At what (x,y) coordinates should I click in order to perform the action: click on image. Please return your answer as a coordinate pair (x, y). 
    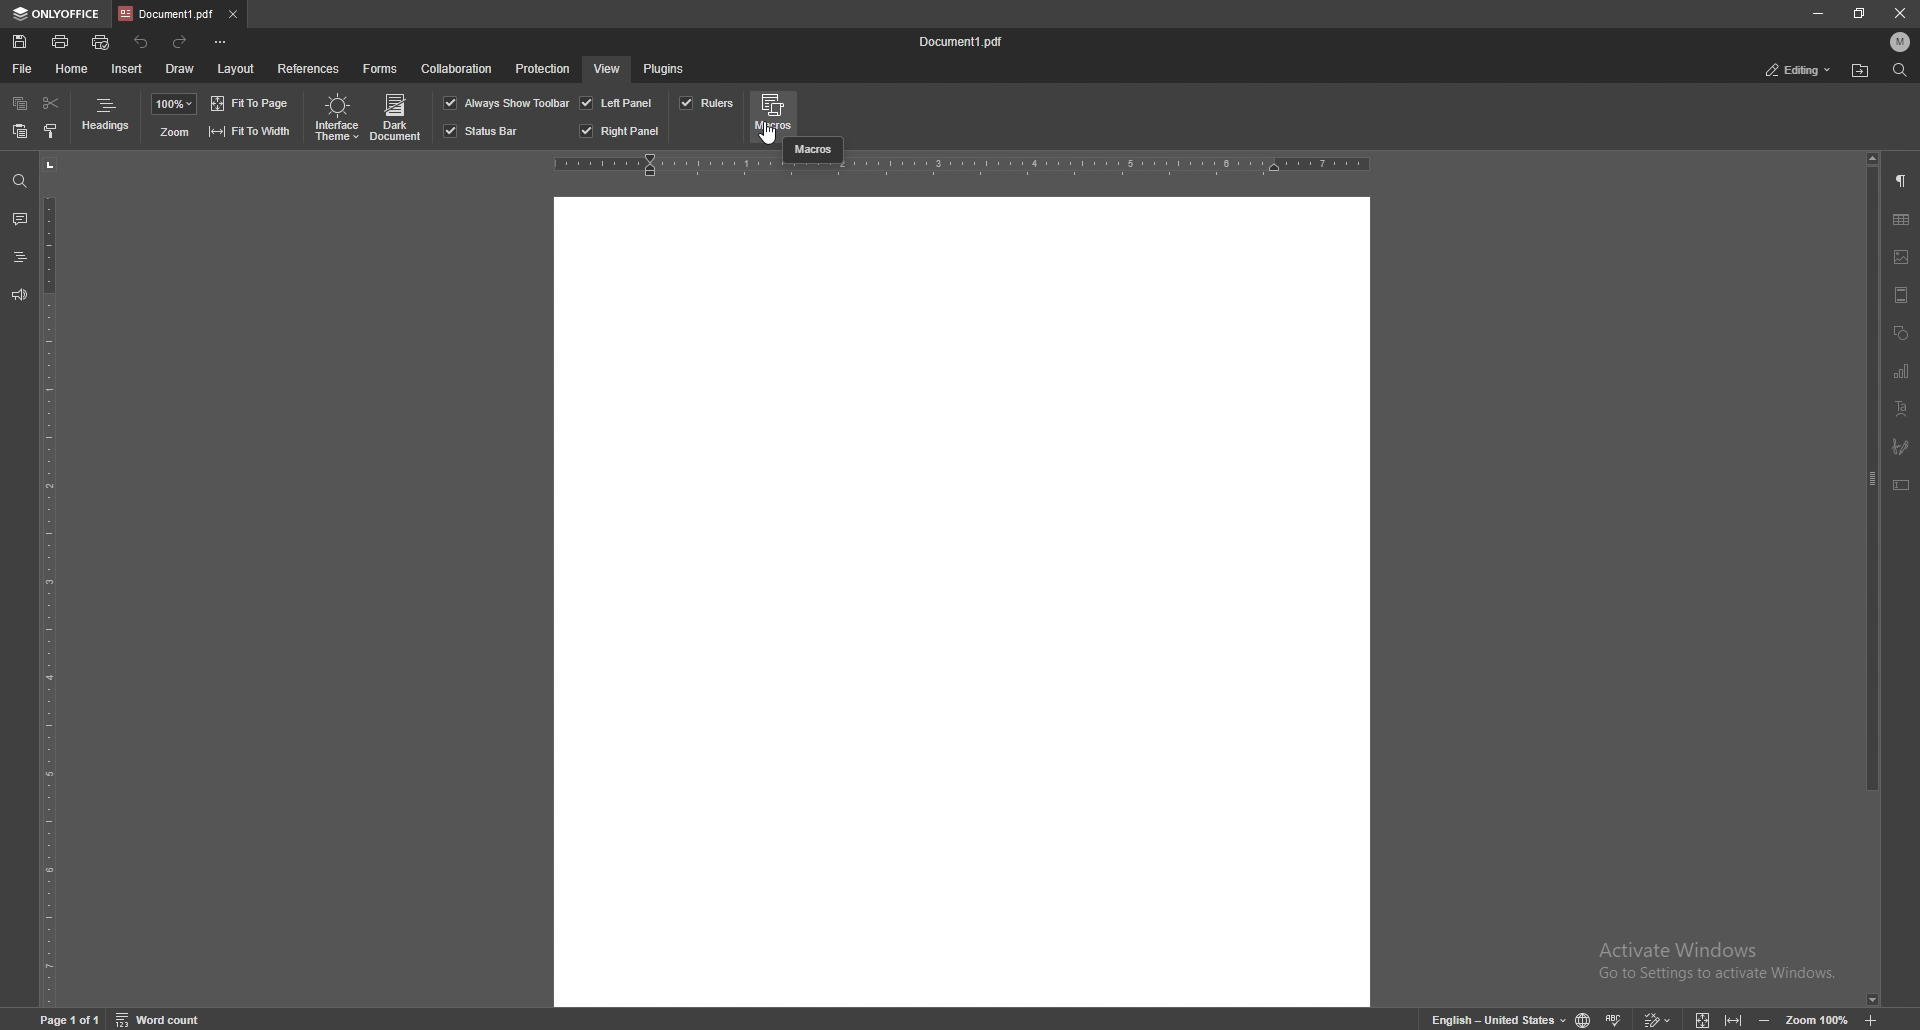
    Looking at the image, I should click on (1902, 256).